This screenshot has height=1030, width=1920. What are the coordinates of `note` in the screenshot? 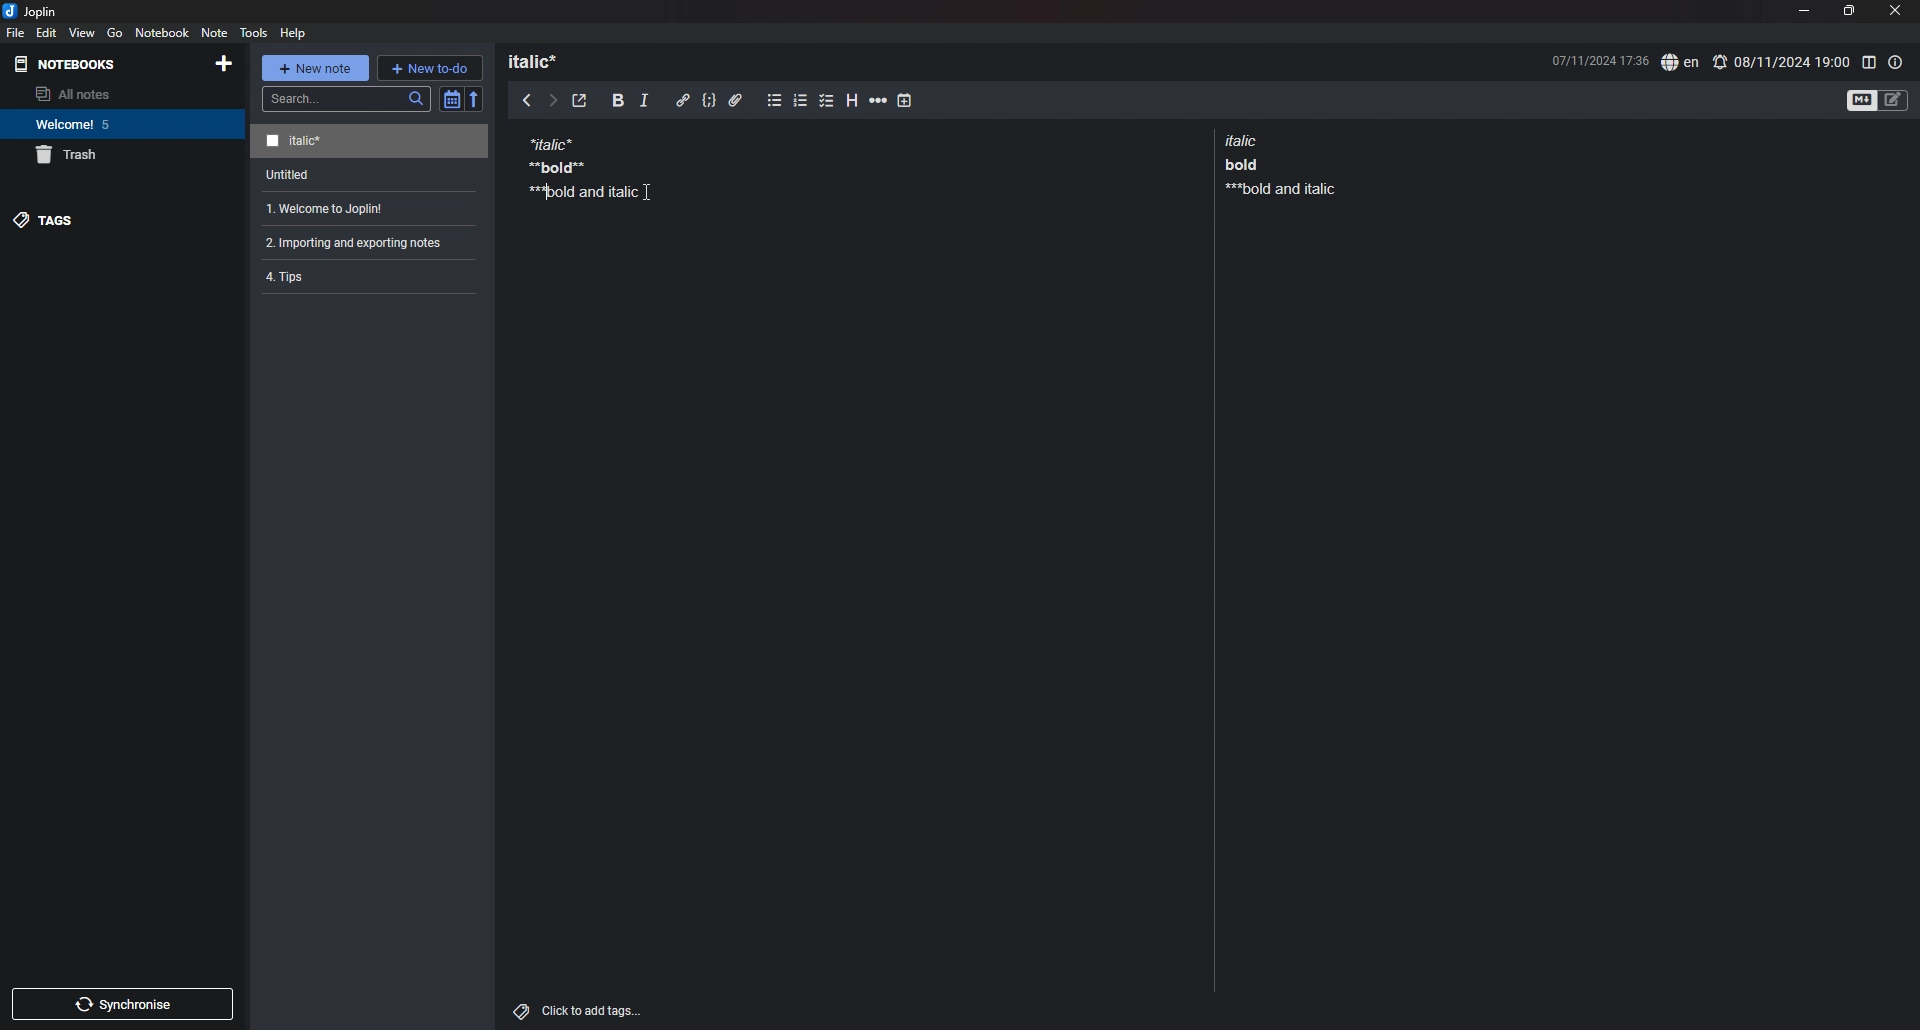 It's located at (576, 166).